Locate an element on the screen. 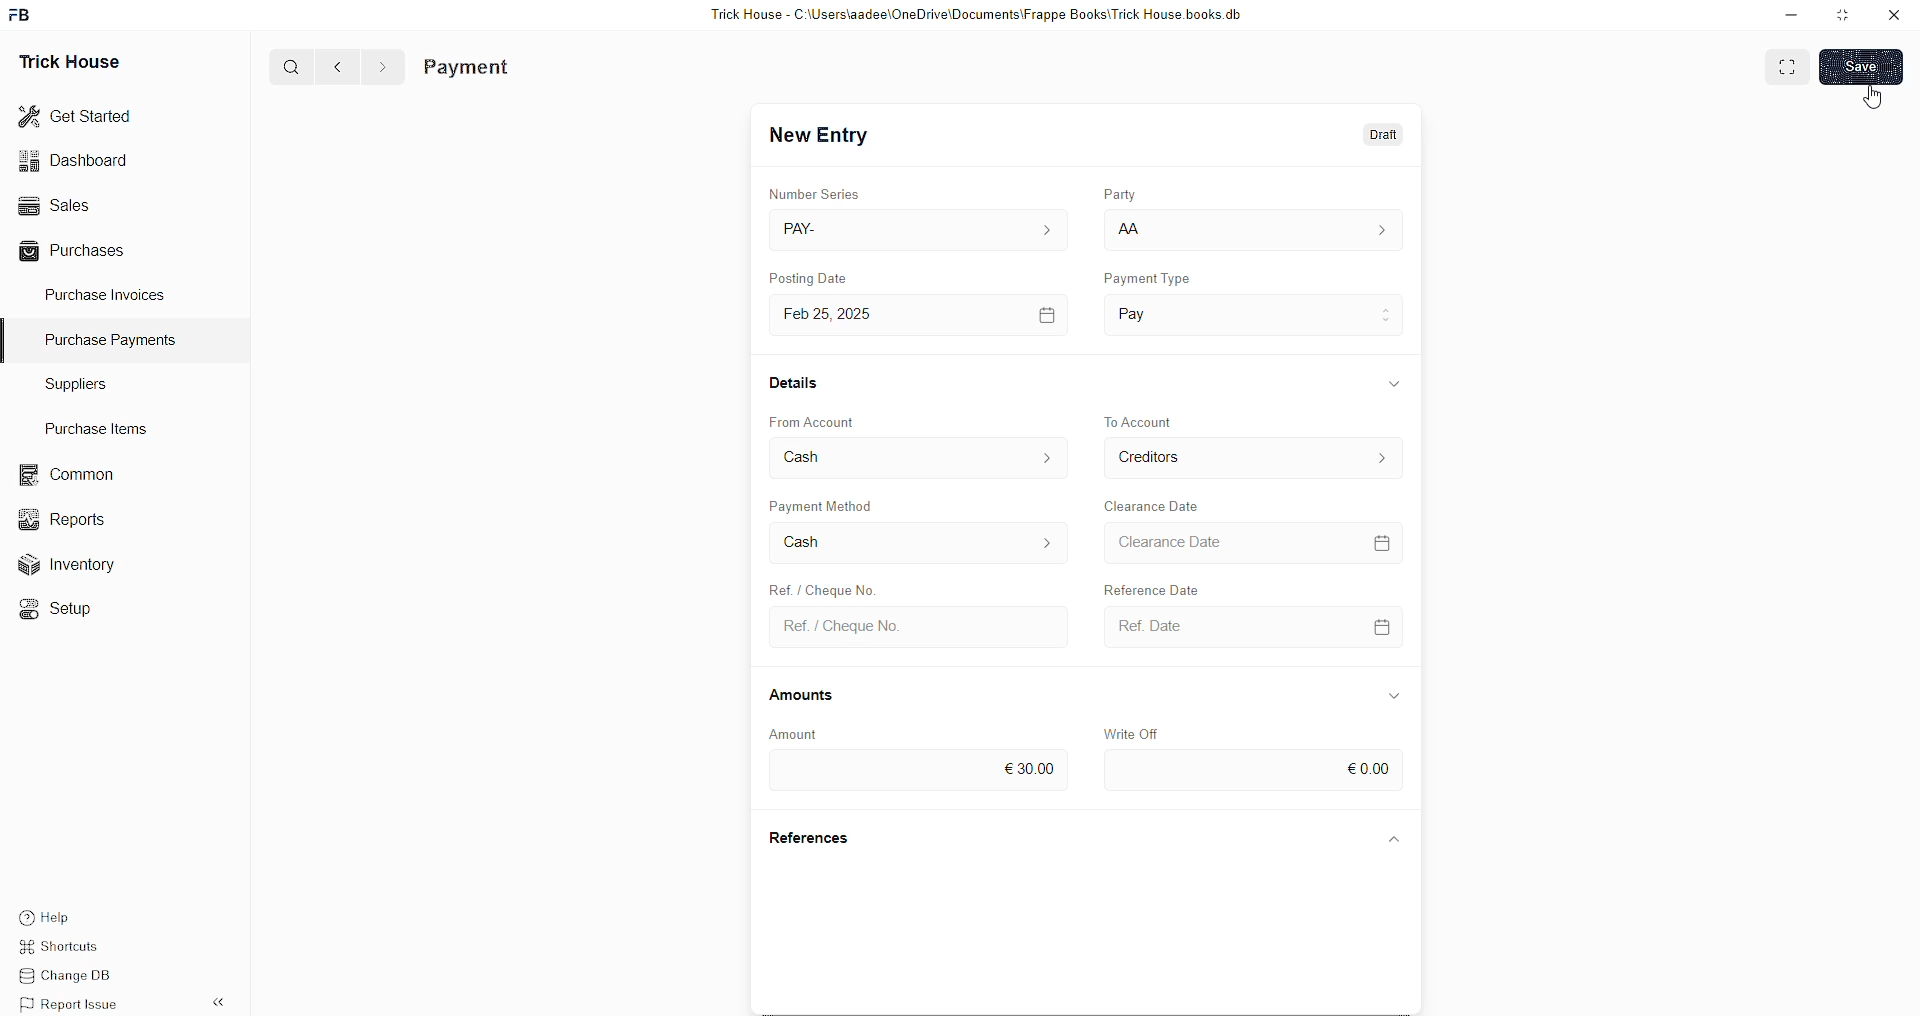  Pay is located at coordinates (1169, 309).